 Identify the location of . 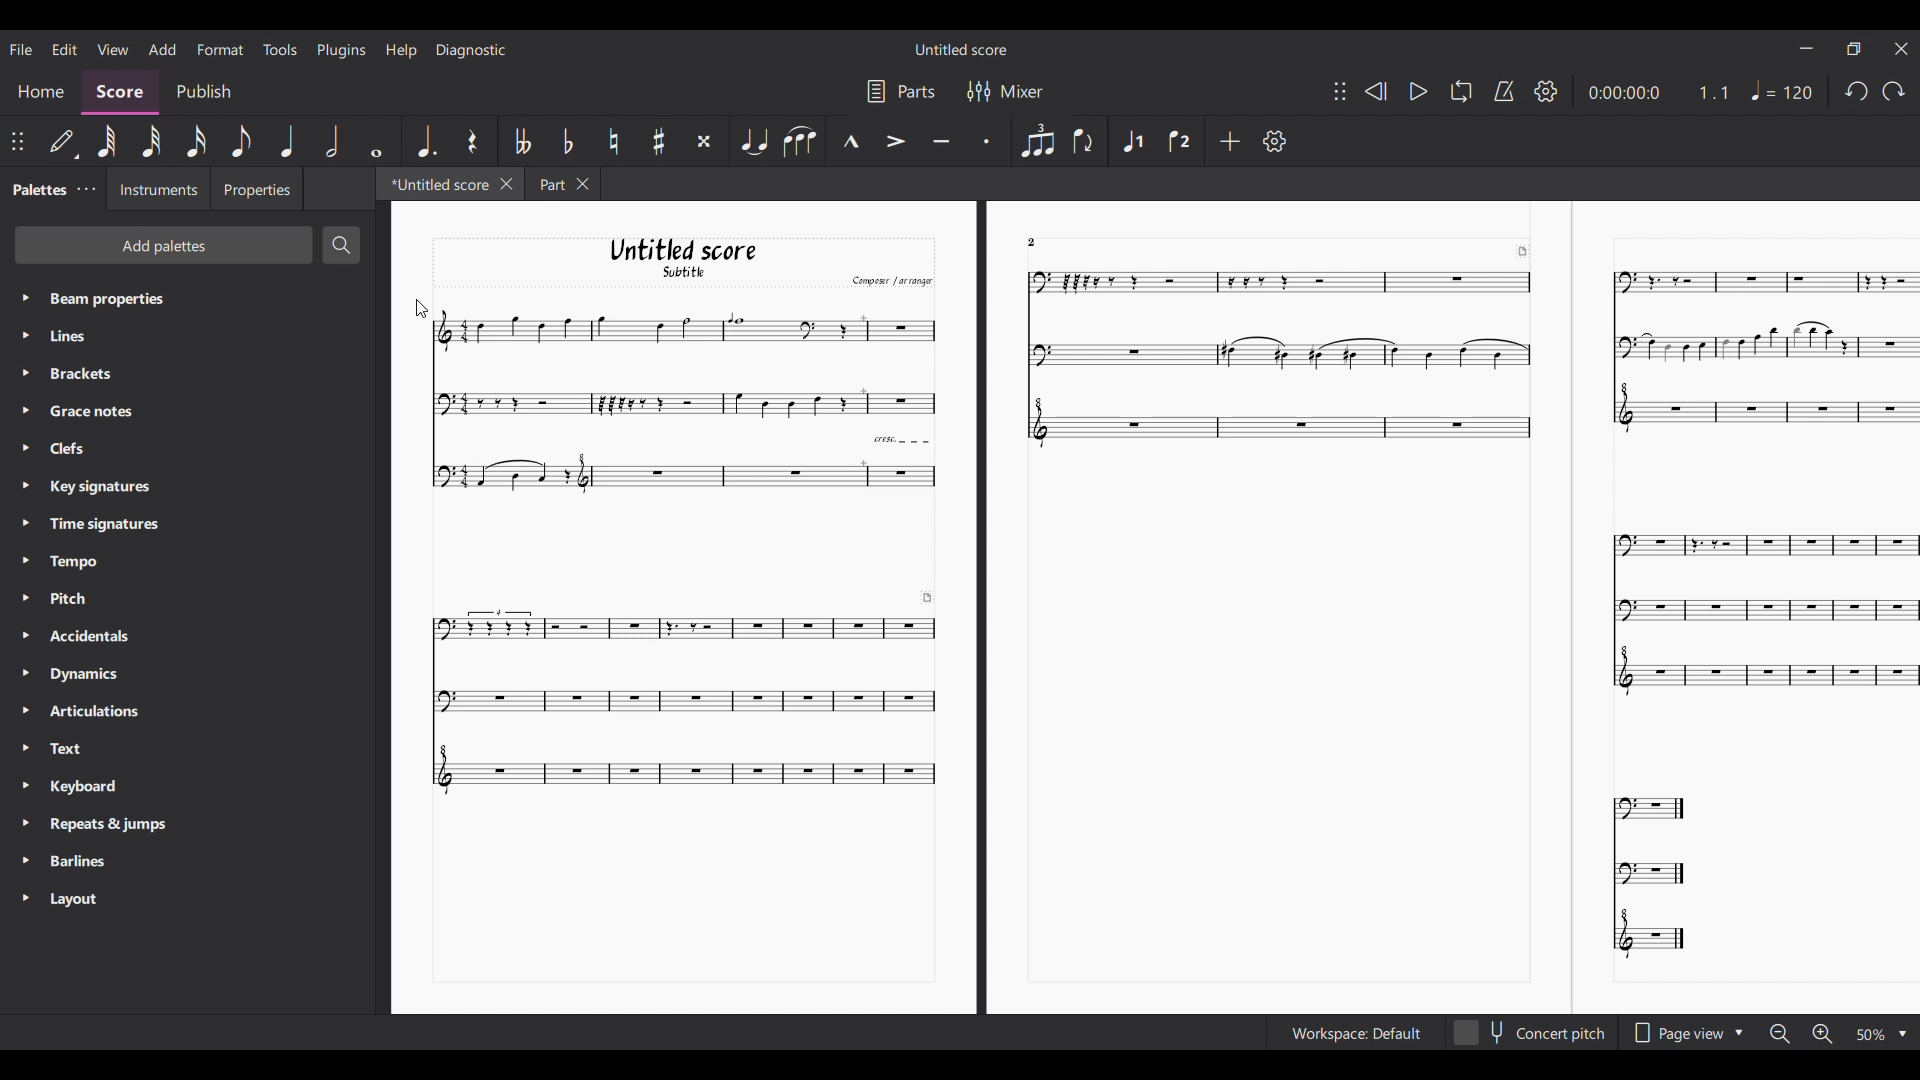
(1765, 549).